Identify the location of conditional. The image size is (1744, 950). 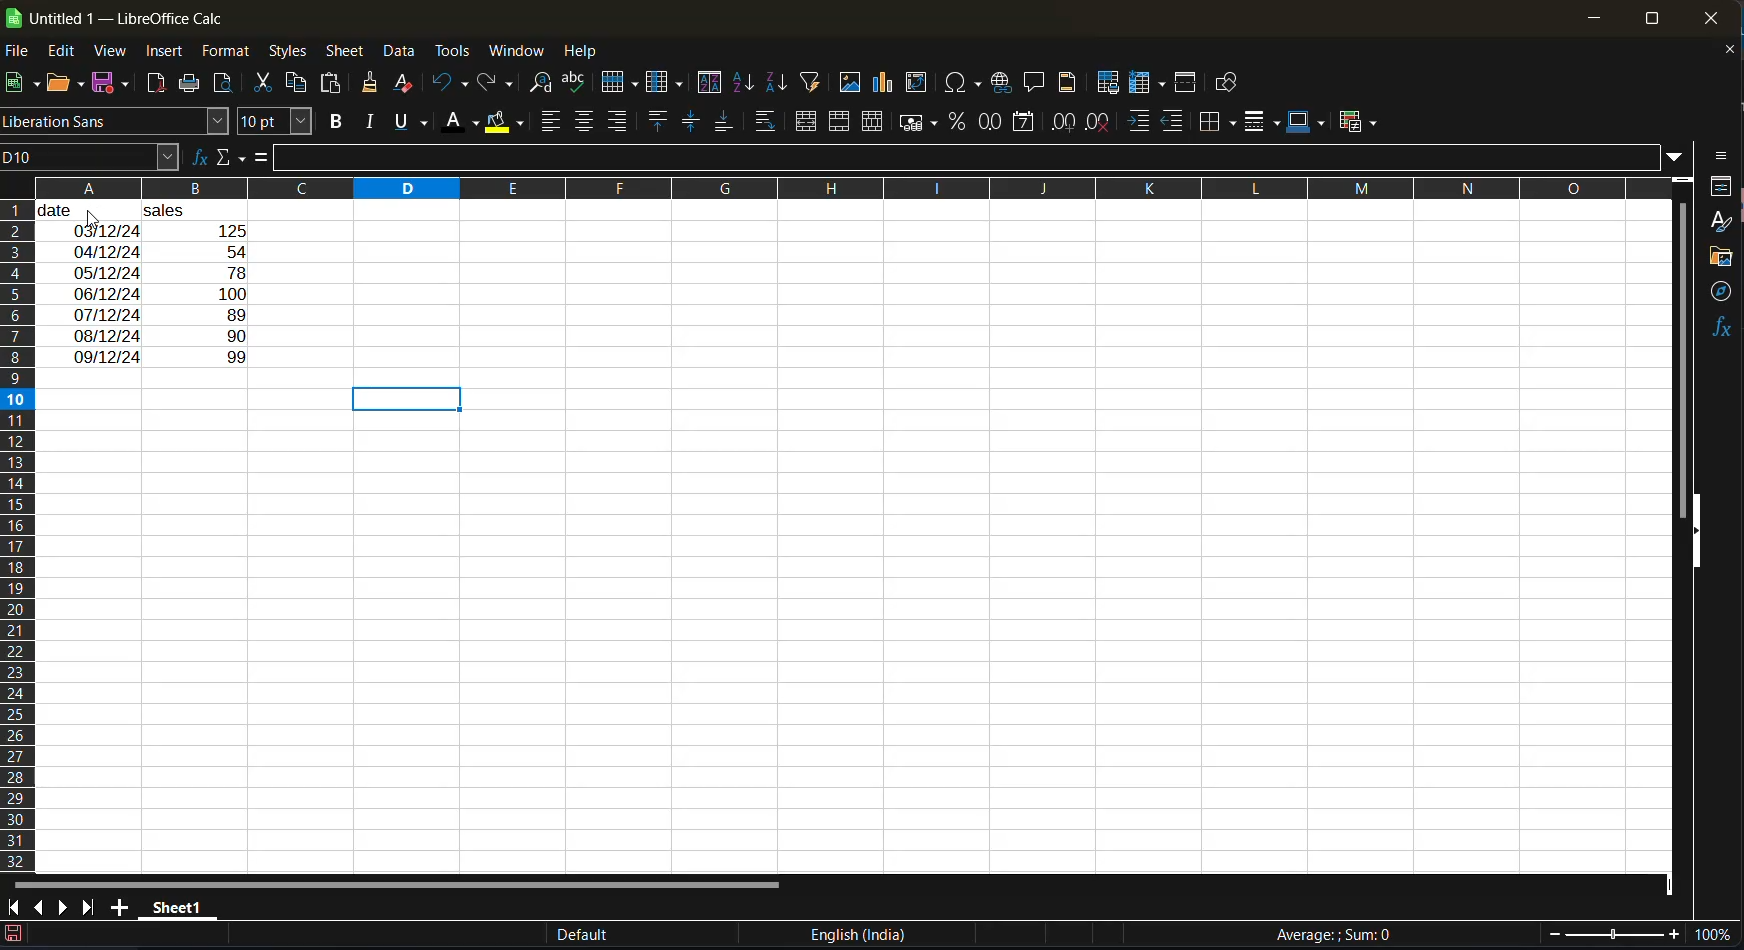
(1358, 123).